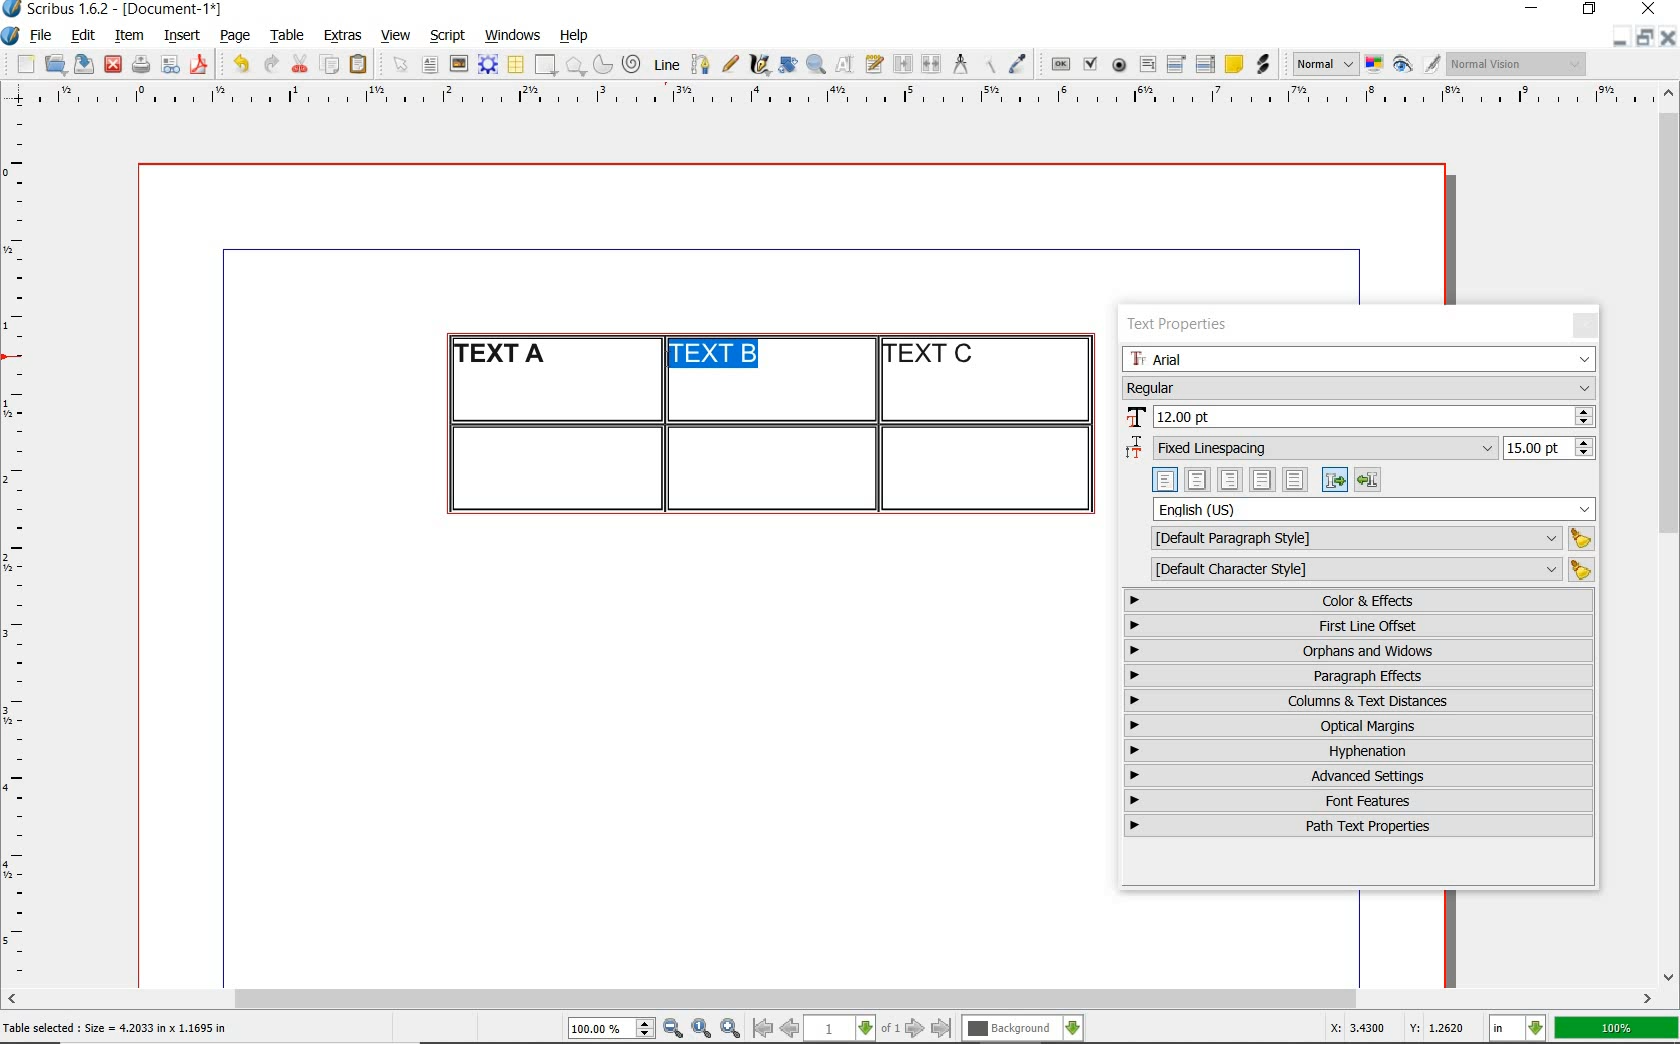 This screenshot has height=1044, width=1680. I want to click on restore, so click(1590, 10).